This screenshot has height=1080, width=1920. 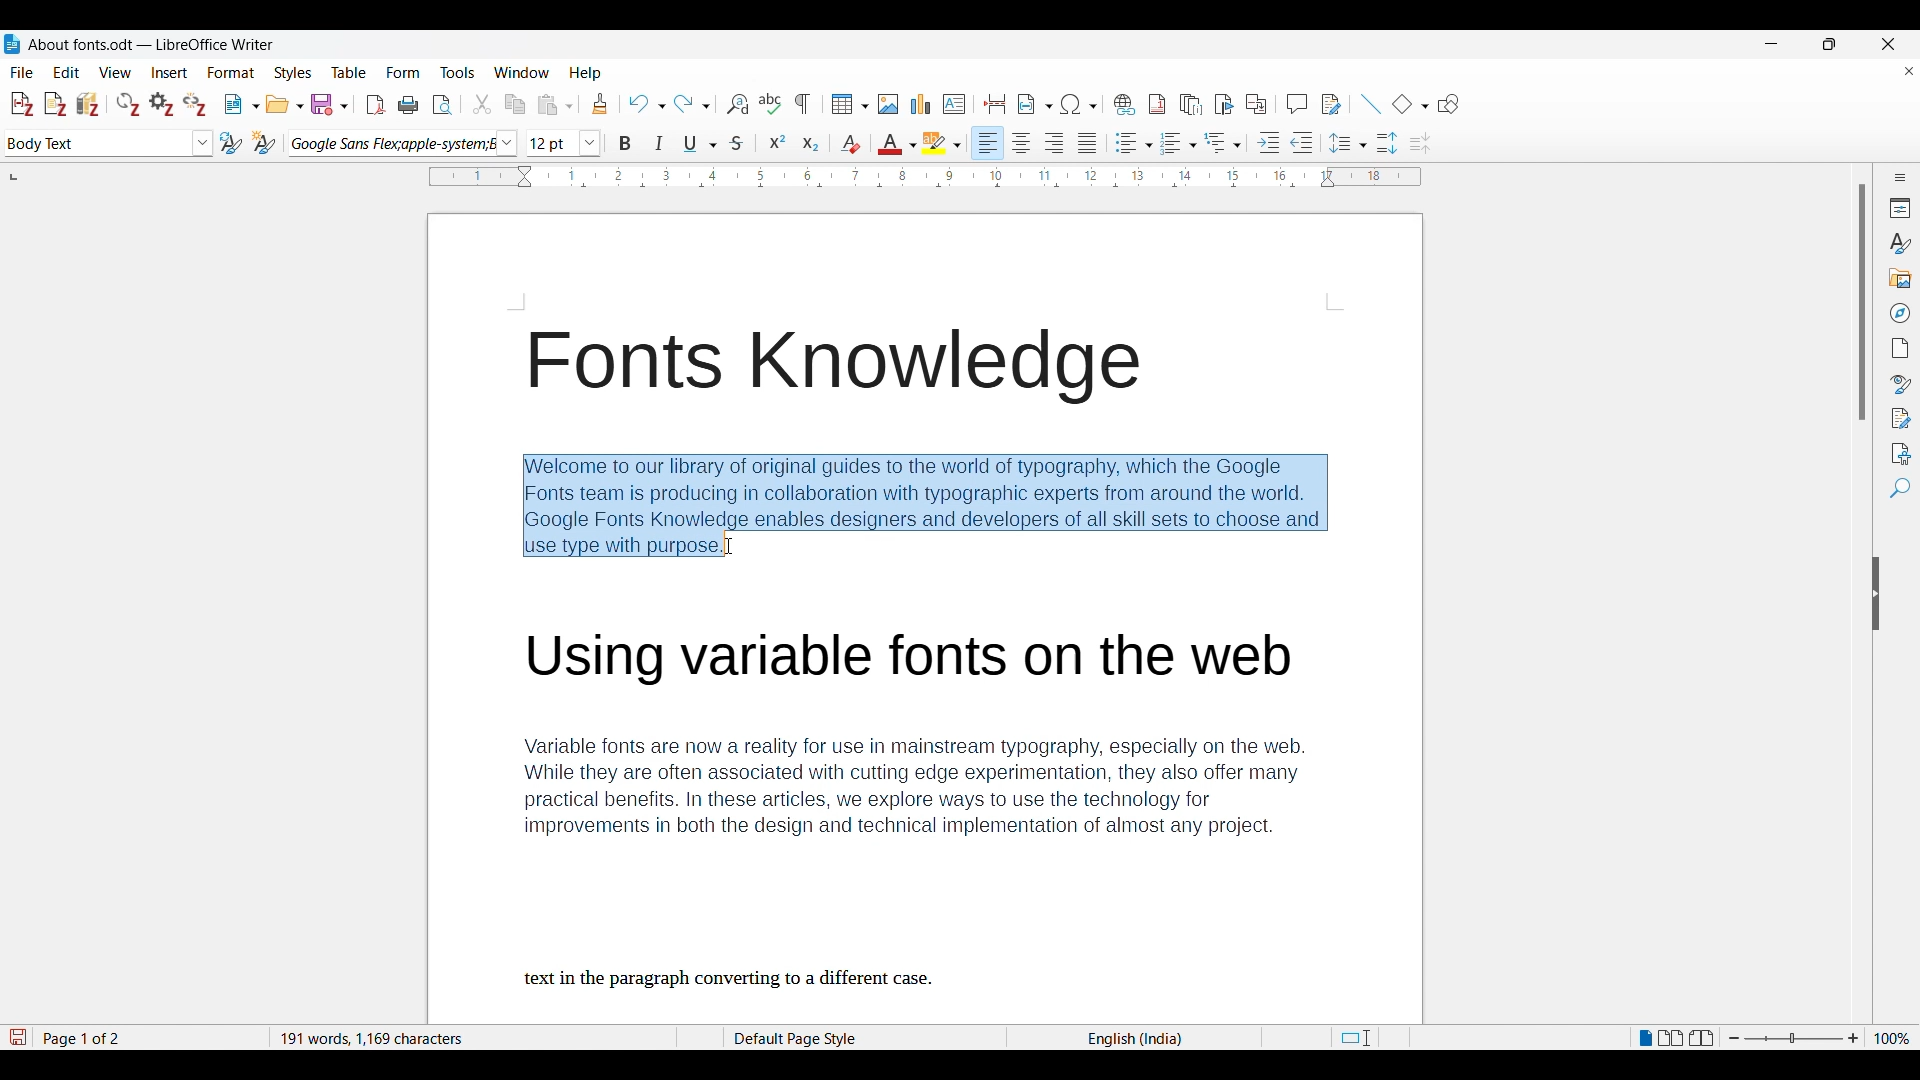 I want to click on Insert field, so click(x=1035, y=104).